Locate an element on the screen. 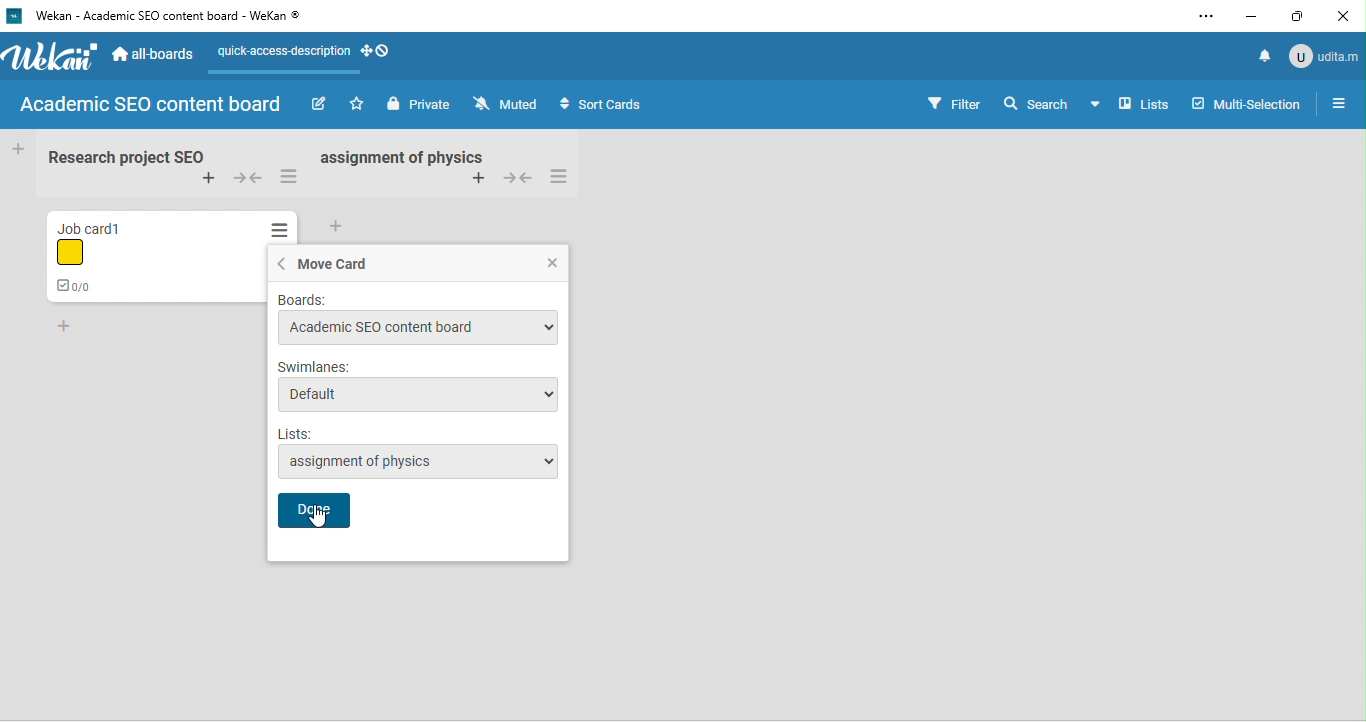  lists is located at coordinates (1130, 107).